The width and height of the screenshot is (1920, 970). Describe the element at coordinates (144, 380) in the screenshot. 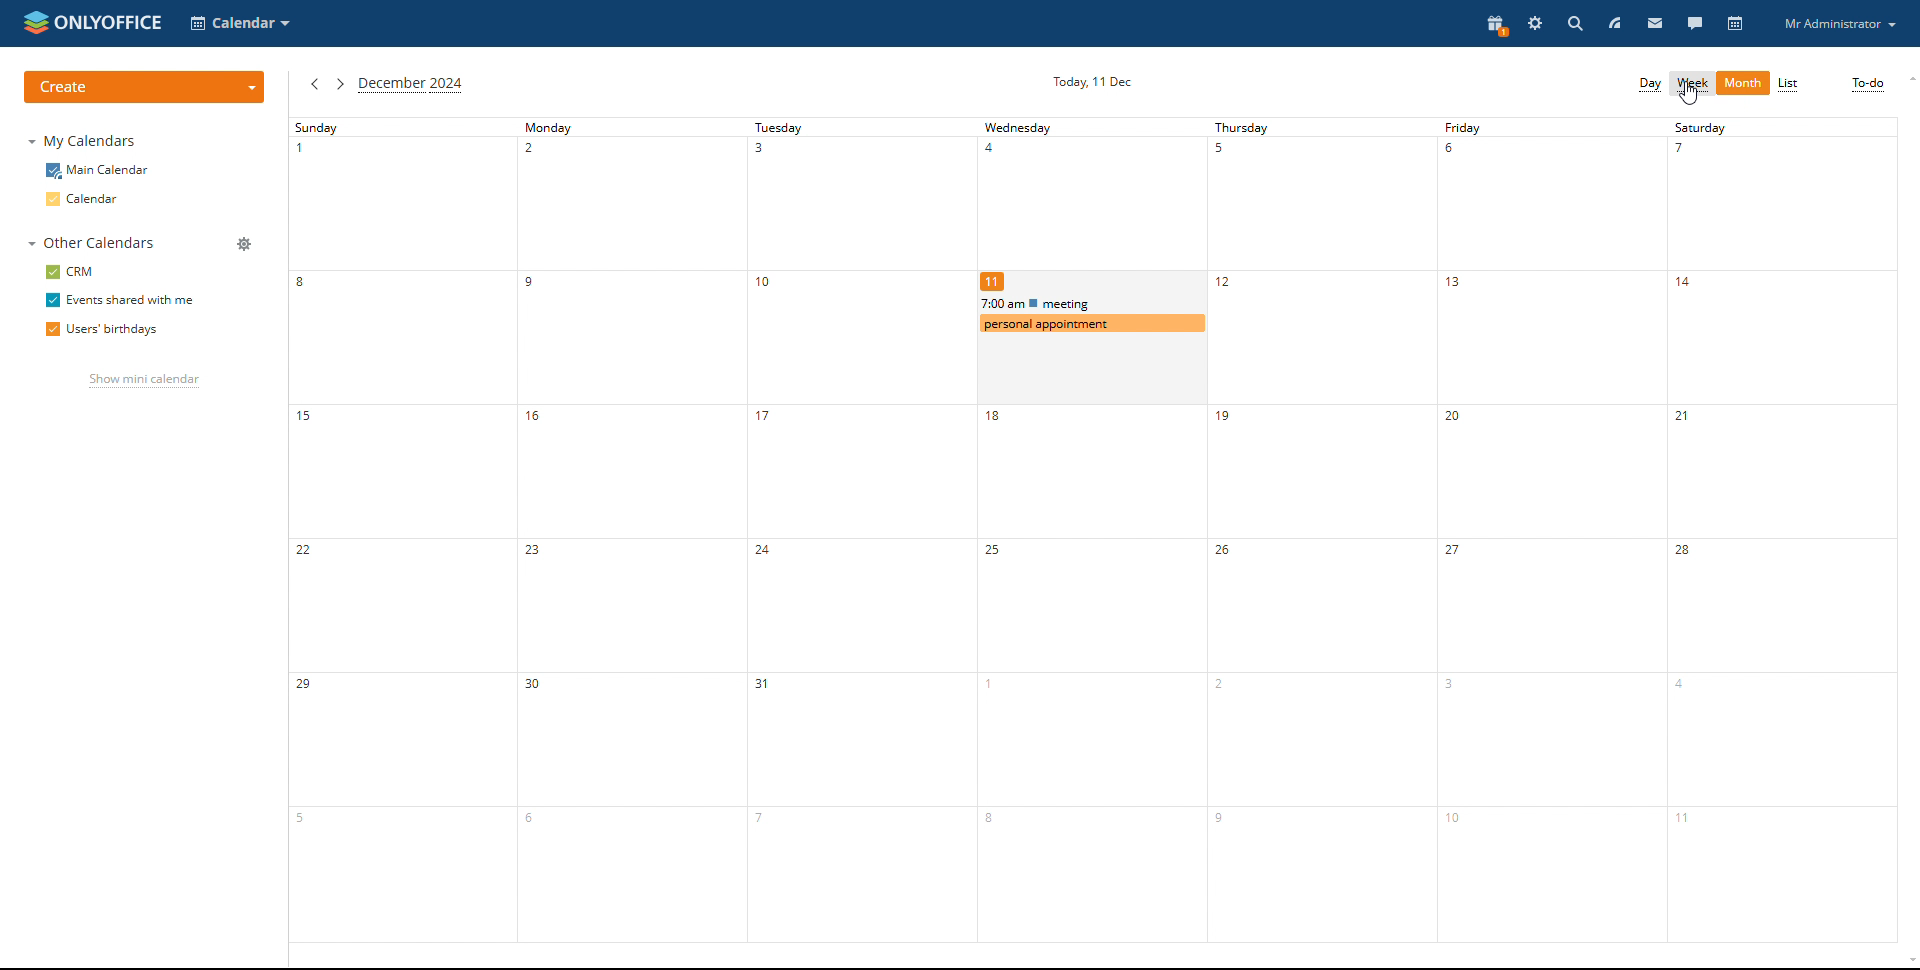

I see `show mini calendar` at that location.